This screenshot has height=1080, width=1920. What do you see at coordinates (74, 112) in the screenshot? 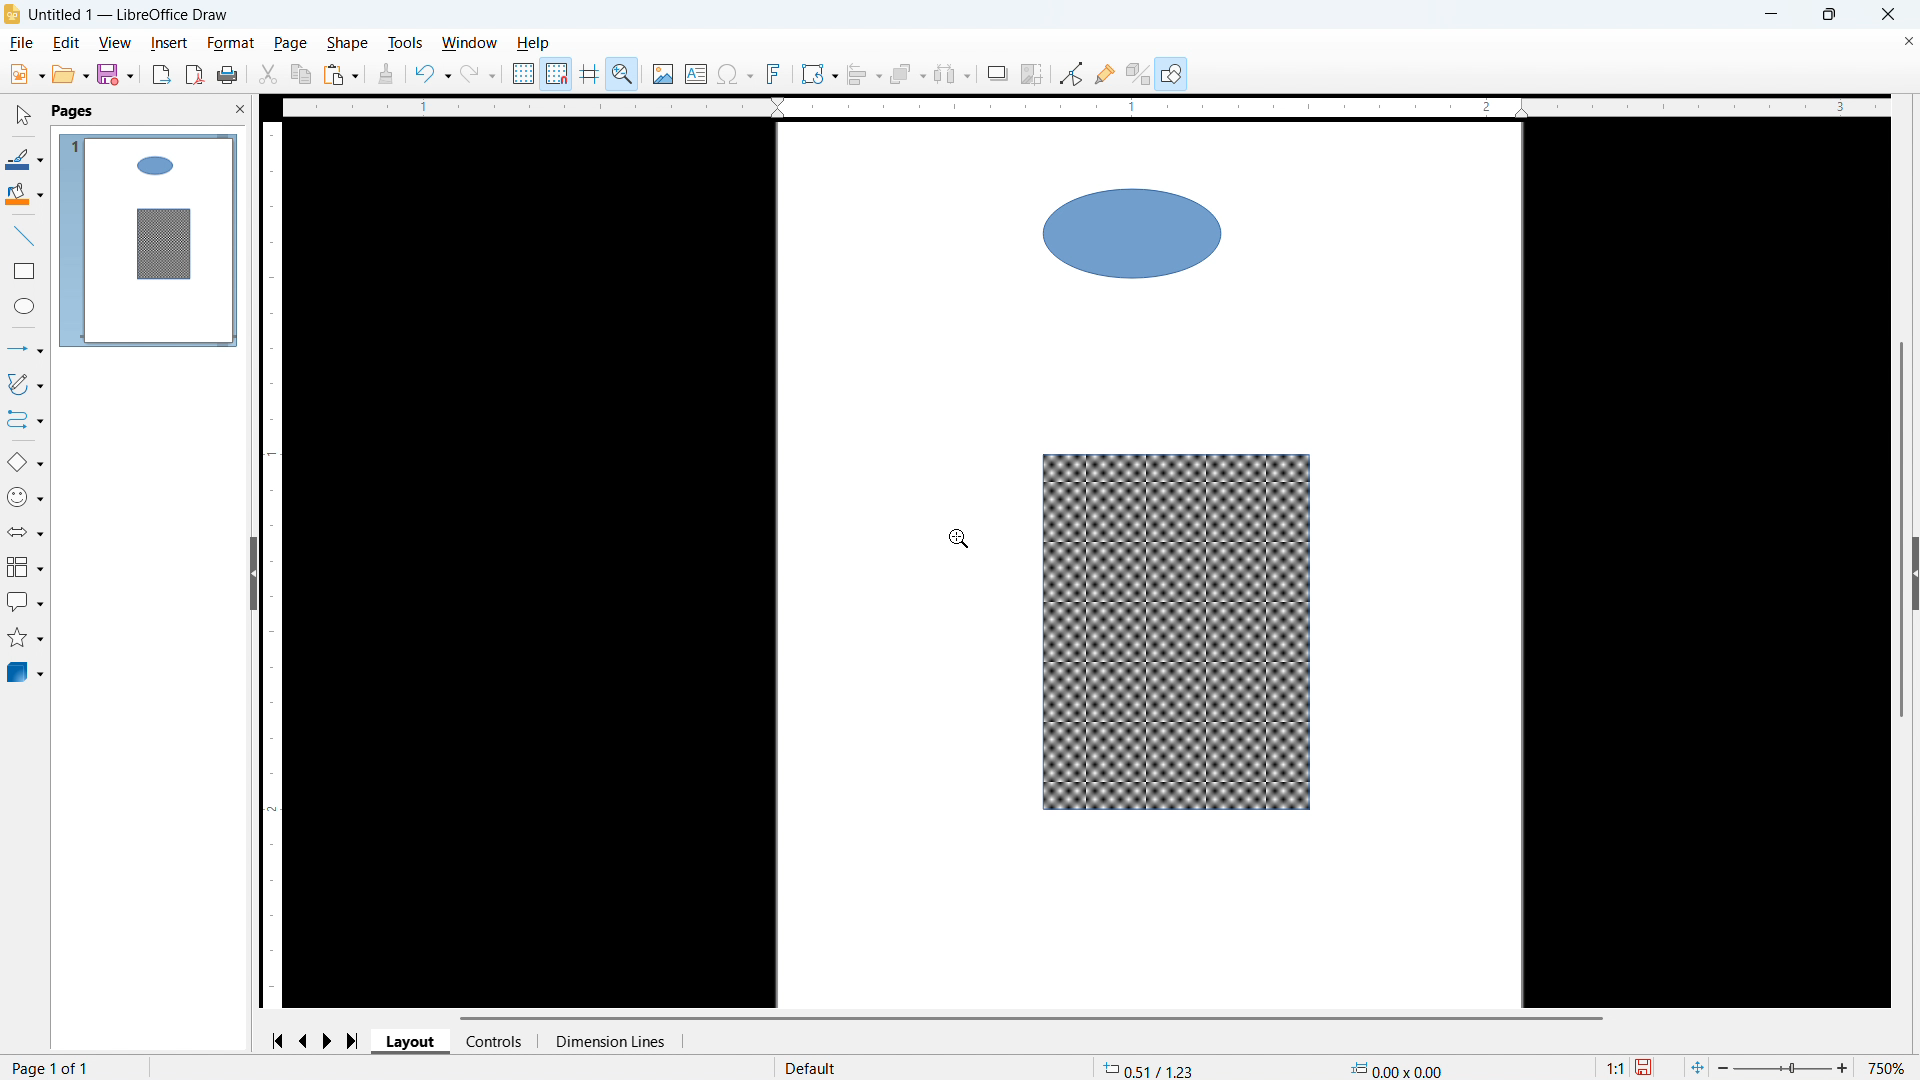
I see `pages ` at bounding box center [74, 112].